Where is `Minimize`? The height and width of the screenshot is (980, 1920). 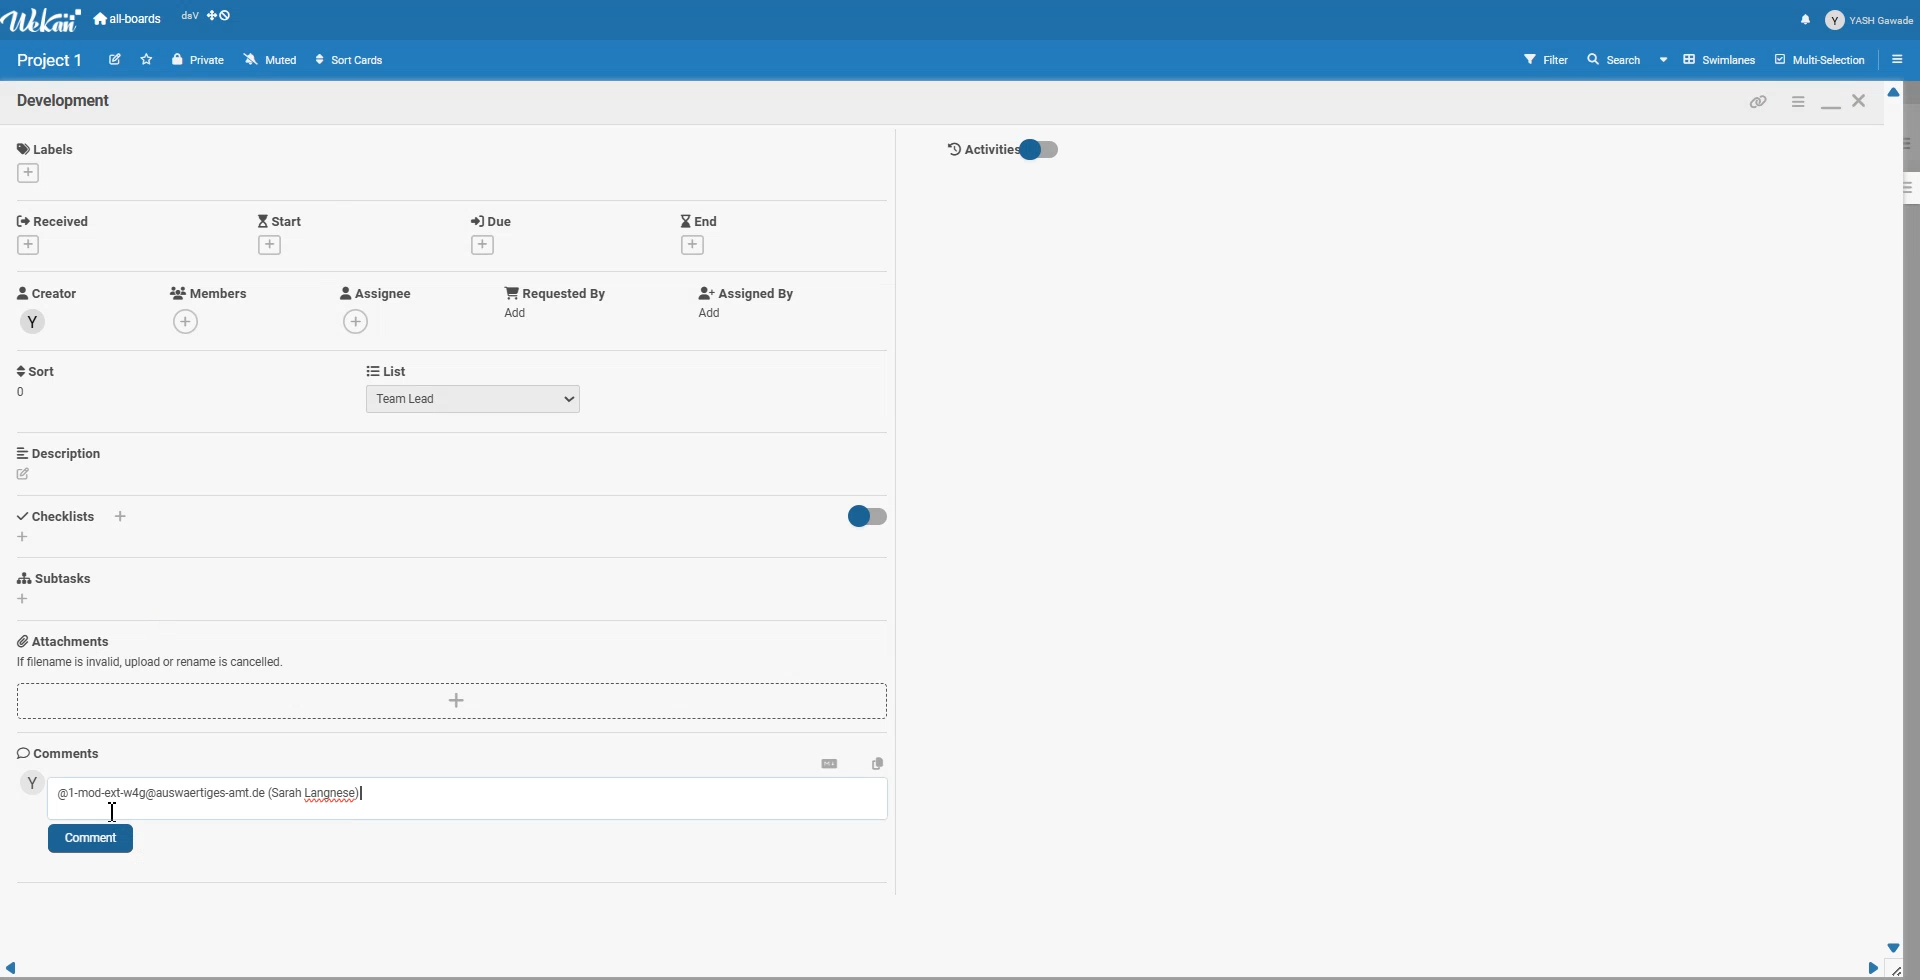
Minimize is located at coordinates (1797, 101).